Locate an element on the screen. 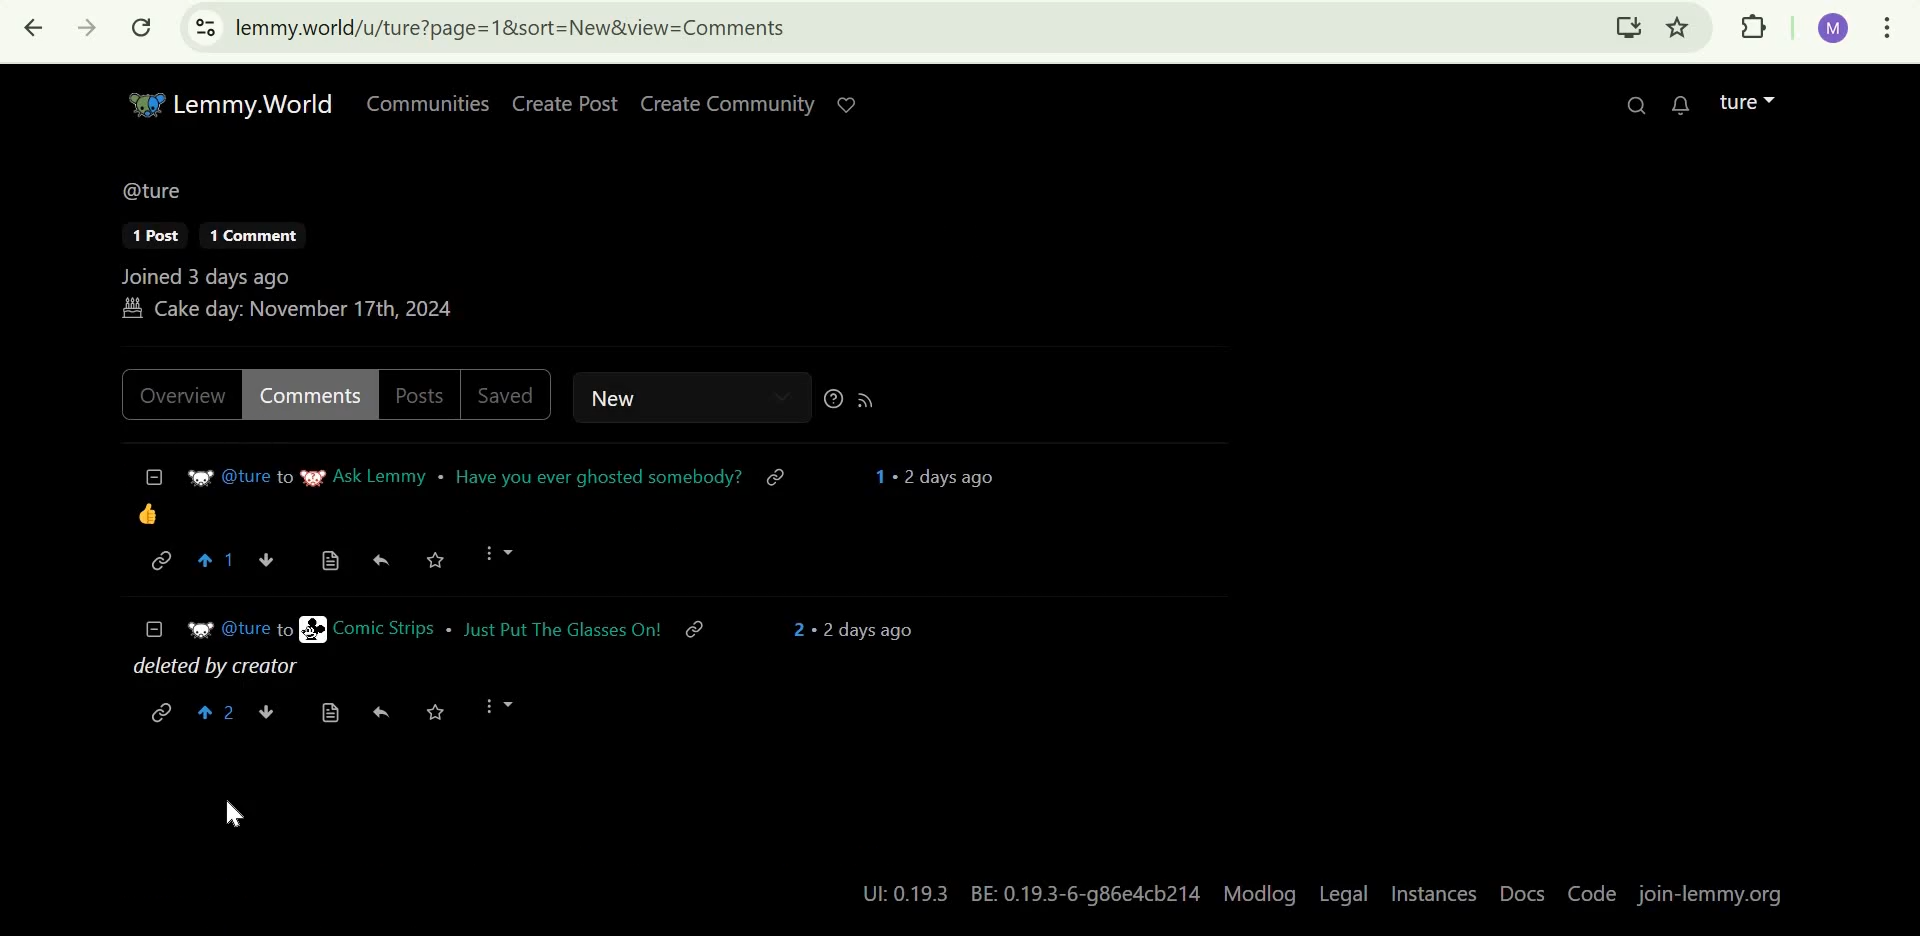  comments is located at coordinates (310, 395).